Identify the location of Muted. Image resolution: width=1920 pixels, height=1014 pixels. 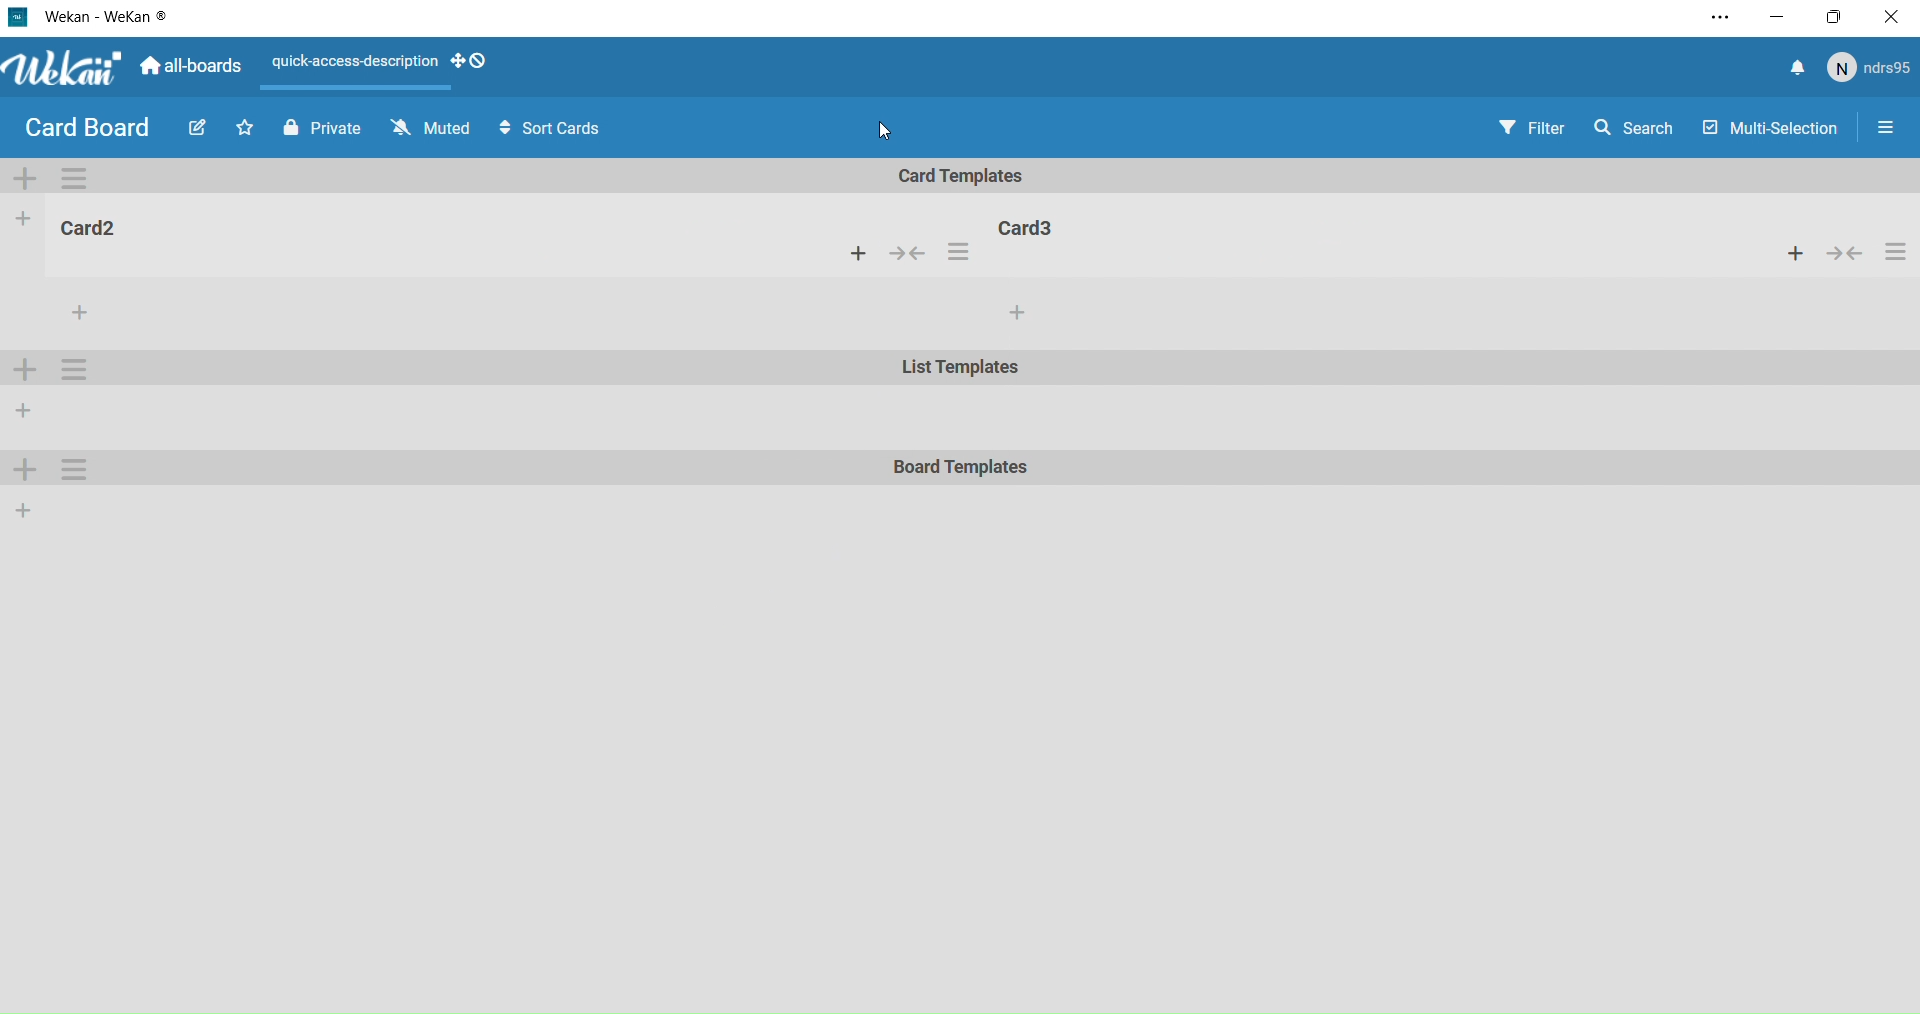
(433, 128).